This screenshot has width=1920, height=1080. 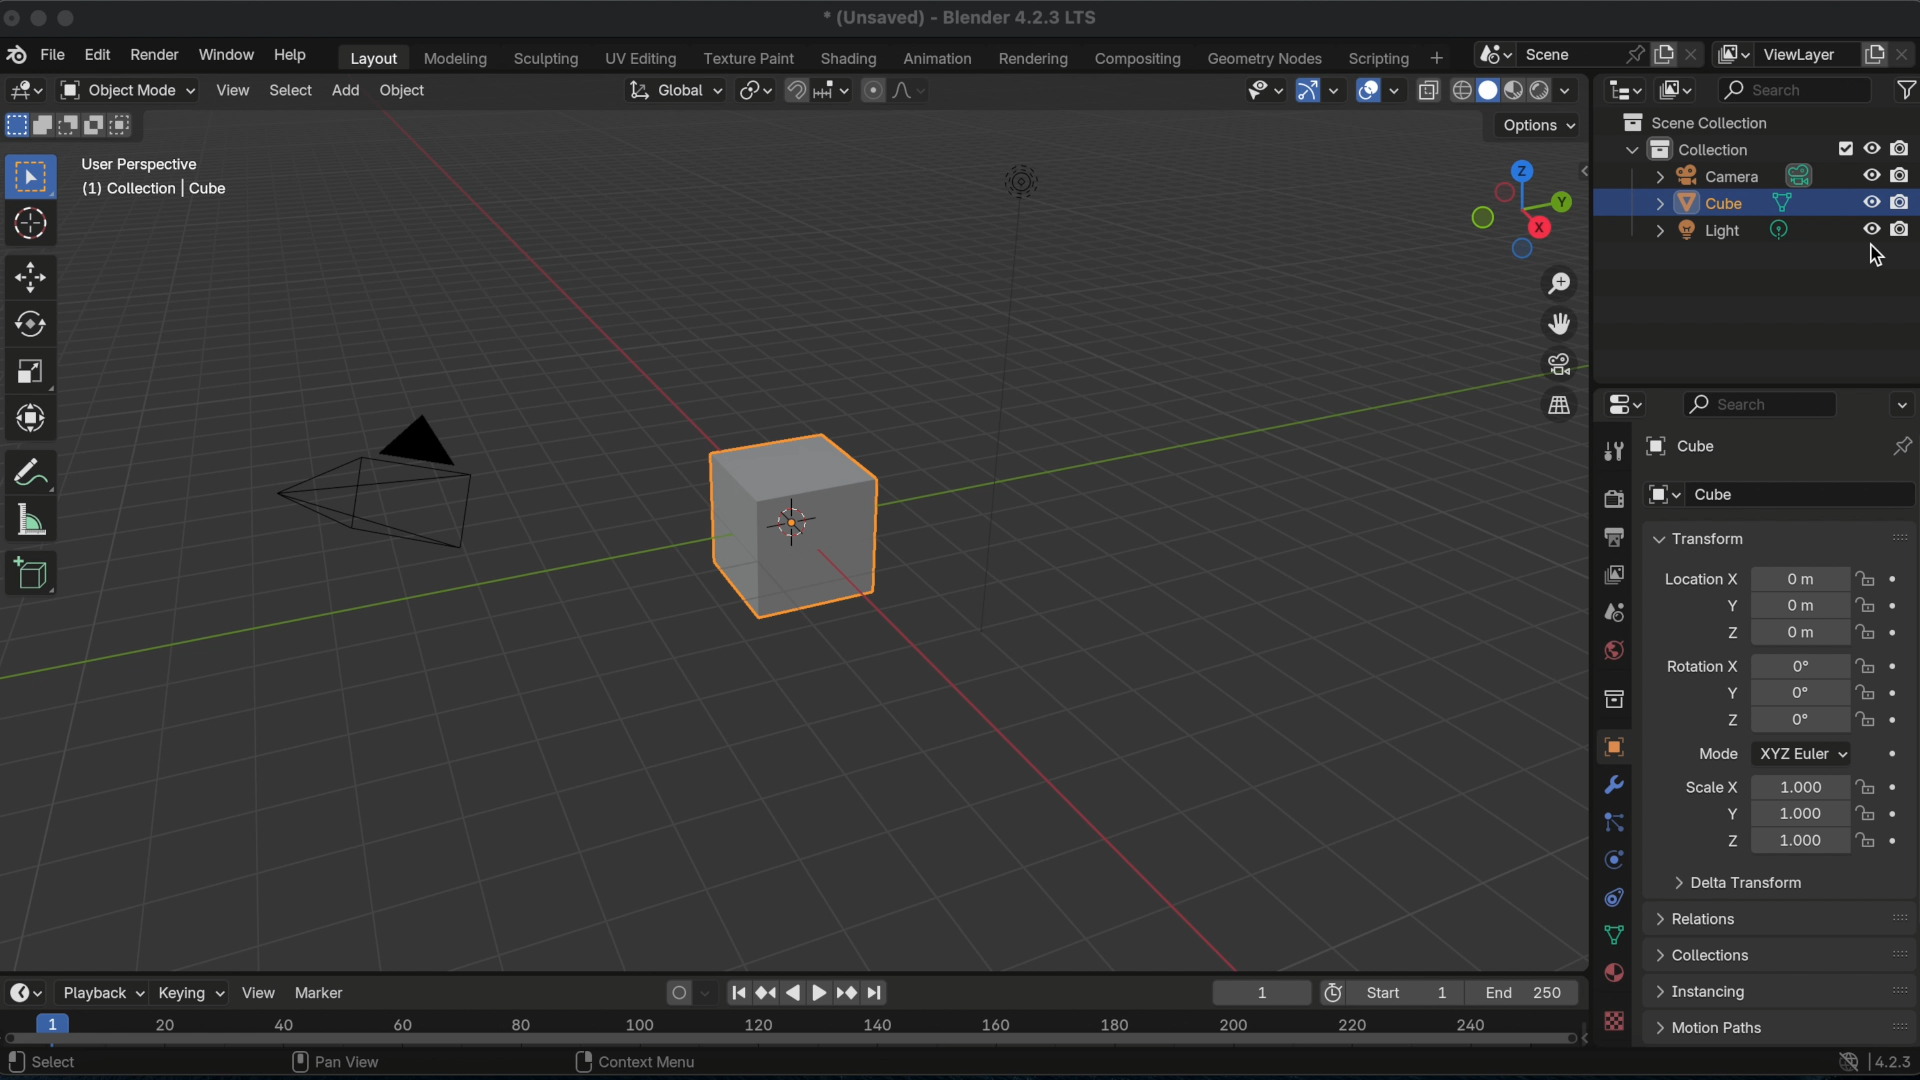 I want to click on scripting, so click(x=1377, y=58).